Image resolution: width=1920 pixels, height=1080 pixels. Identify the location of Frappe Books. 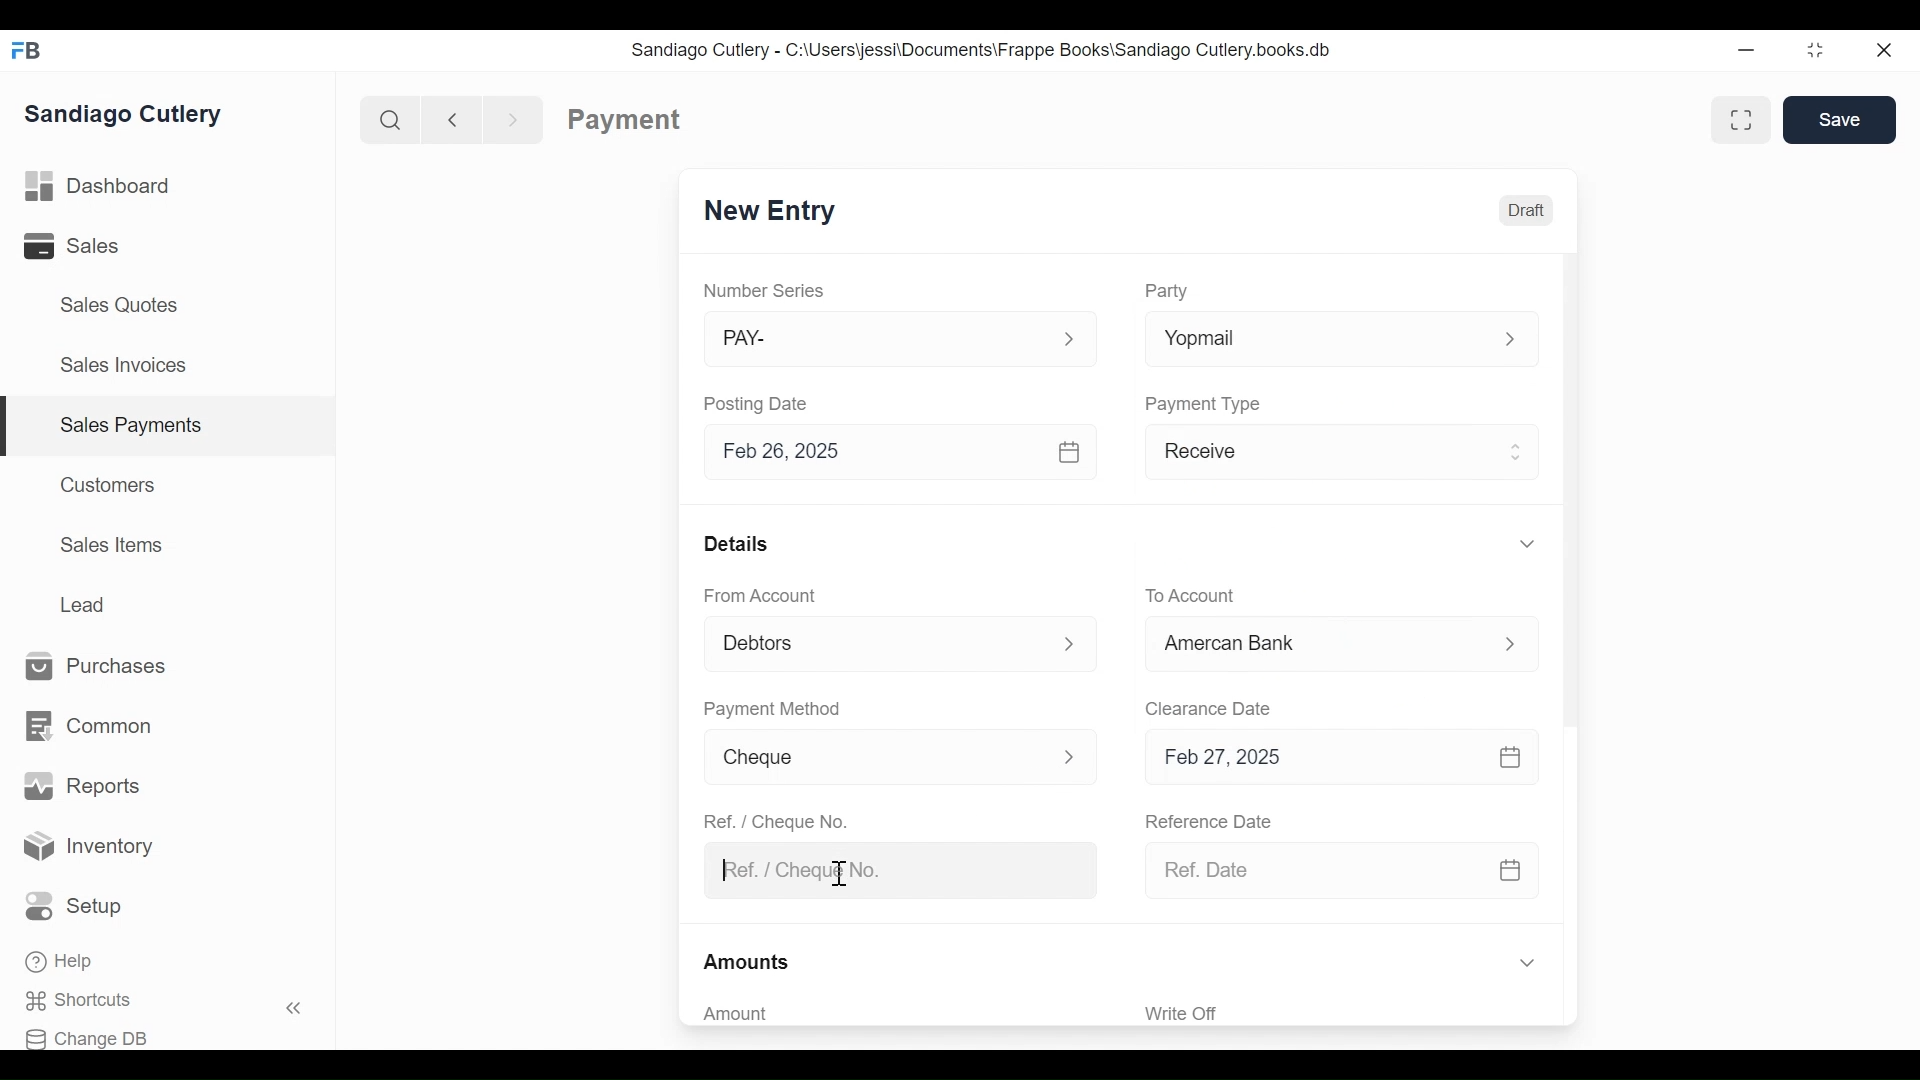
(28, 50).